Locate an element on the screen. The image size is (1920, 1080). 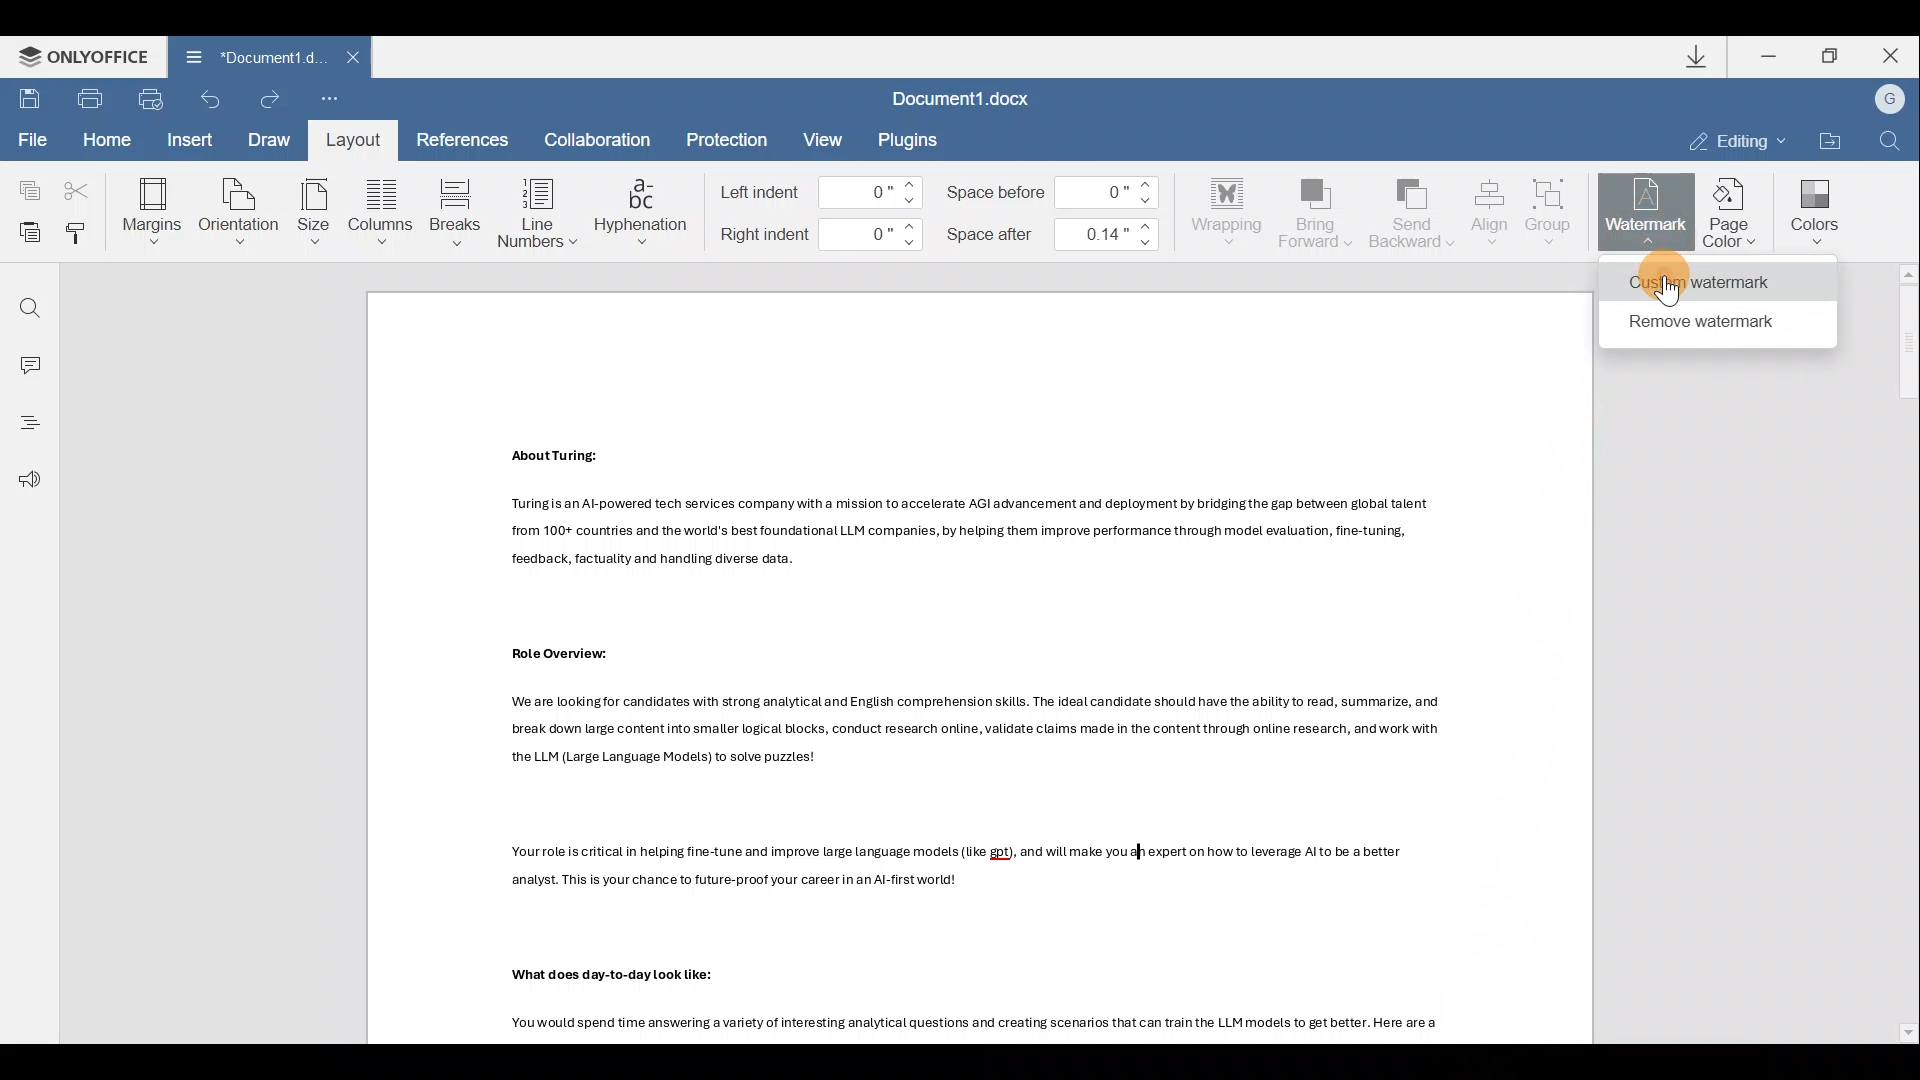
Find is located at coordinates (1890, 138).